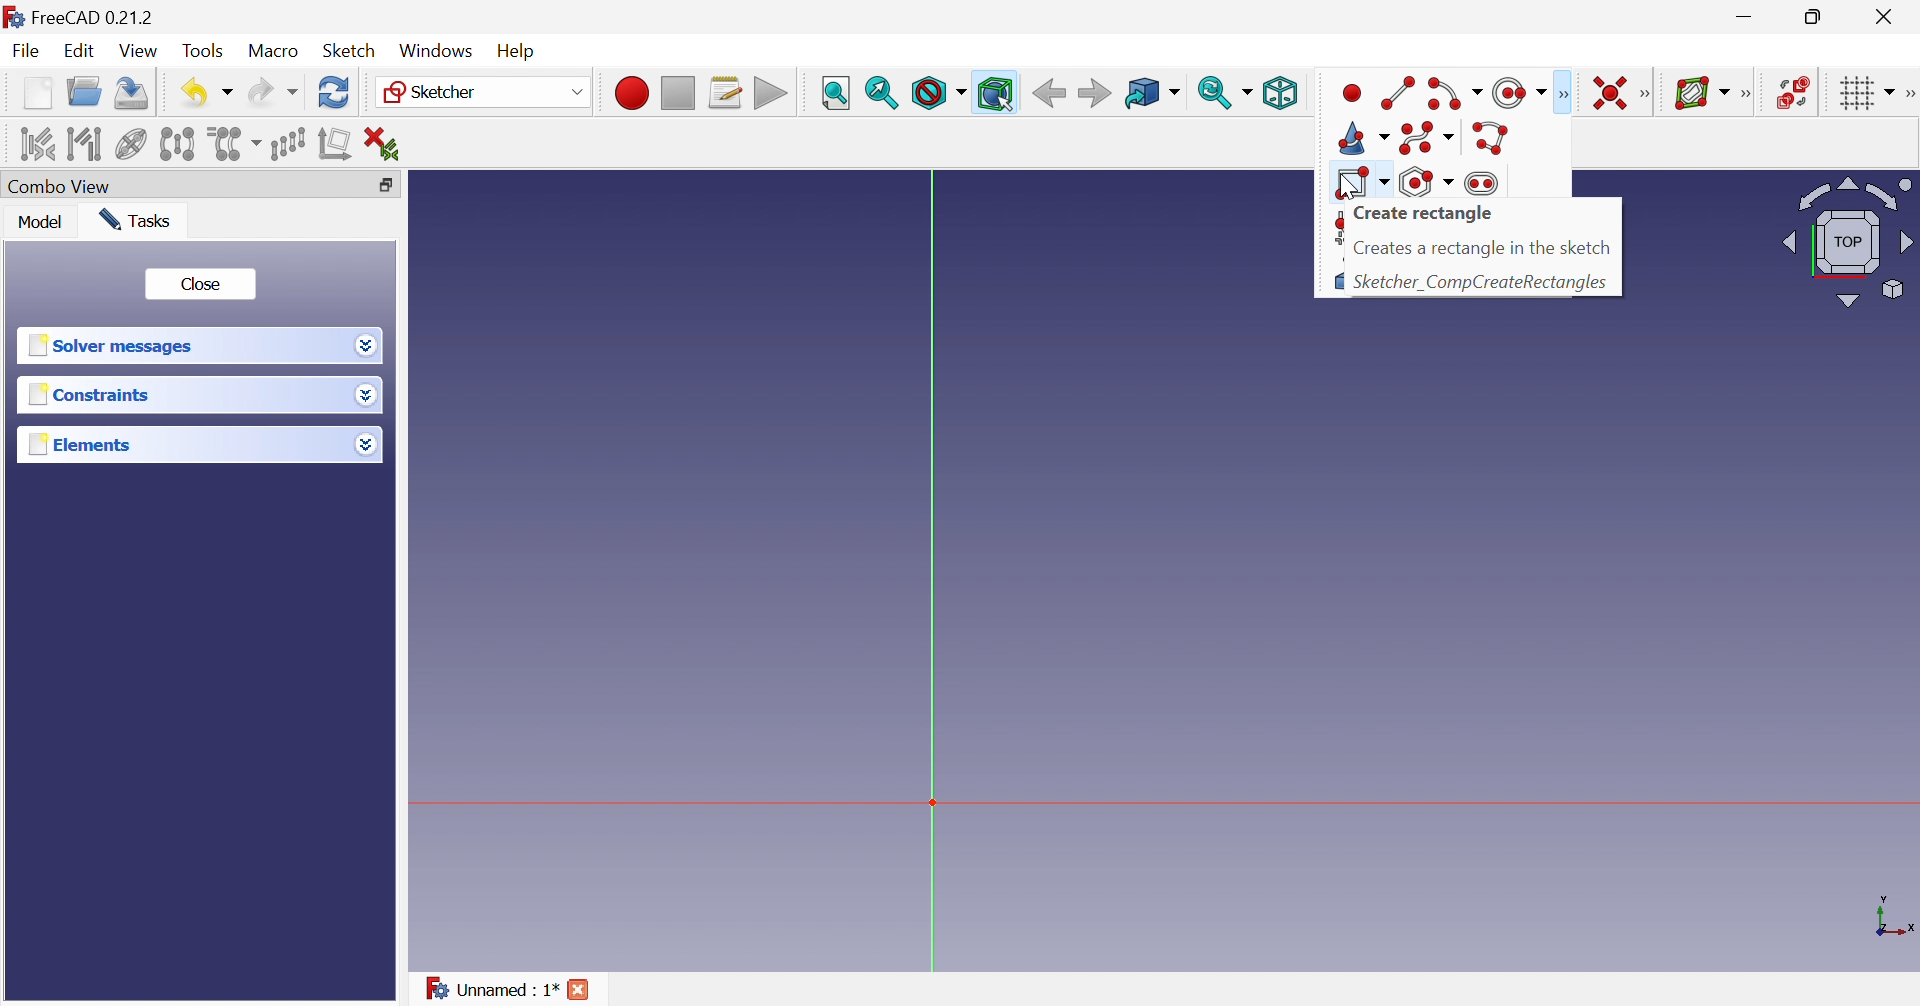 Image resolution: width=1920 pixels, height=1006 pixels. I want to click on Macro, so click(271, 51).